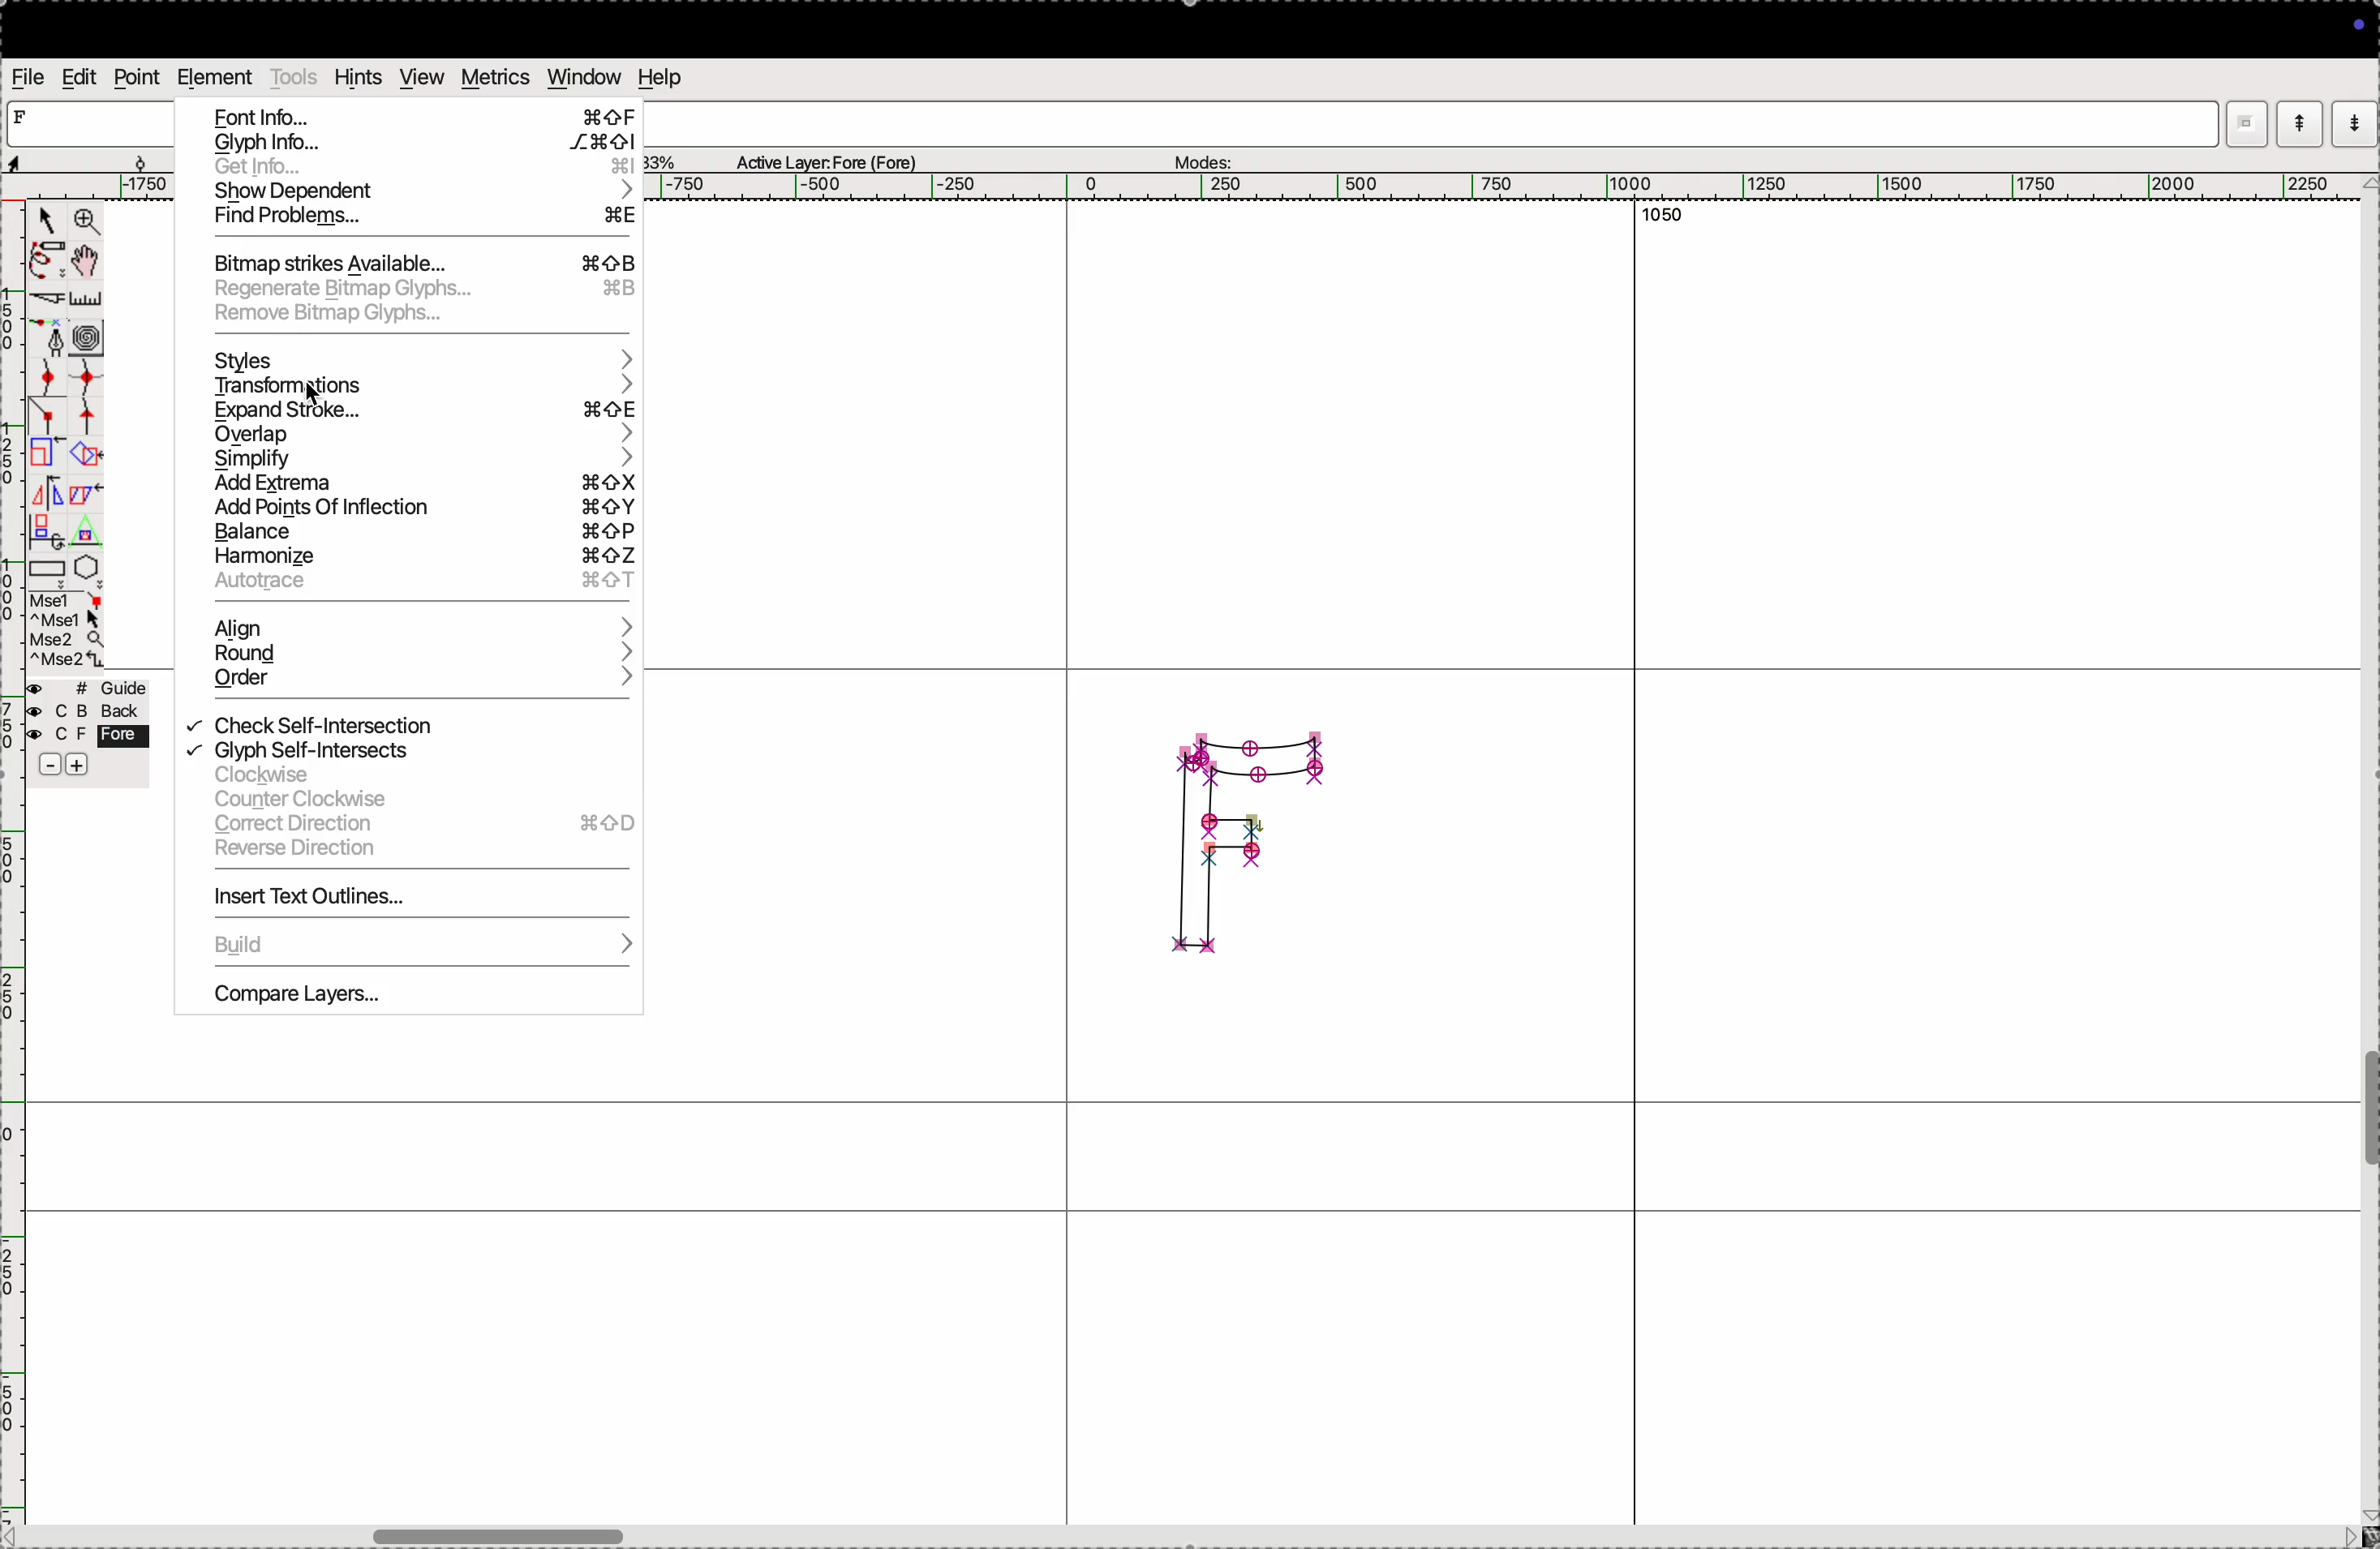  I want to click on reverse direction, so click(418, 851).